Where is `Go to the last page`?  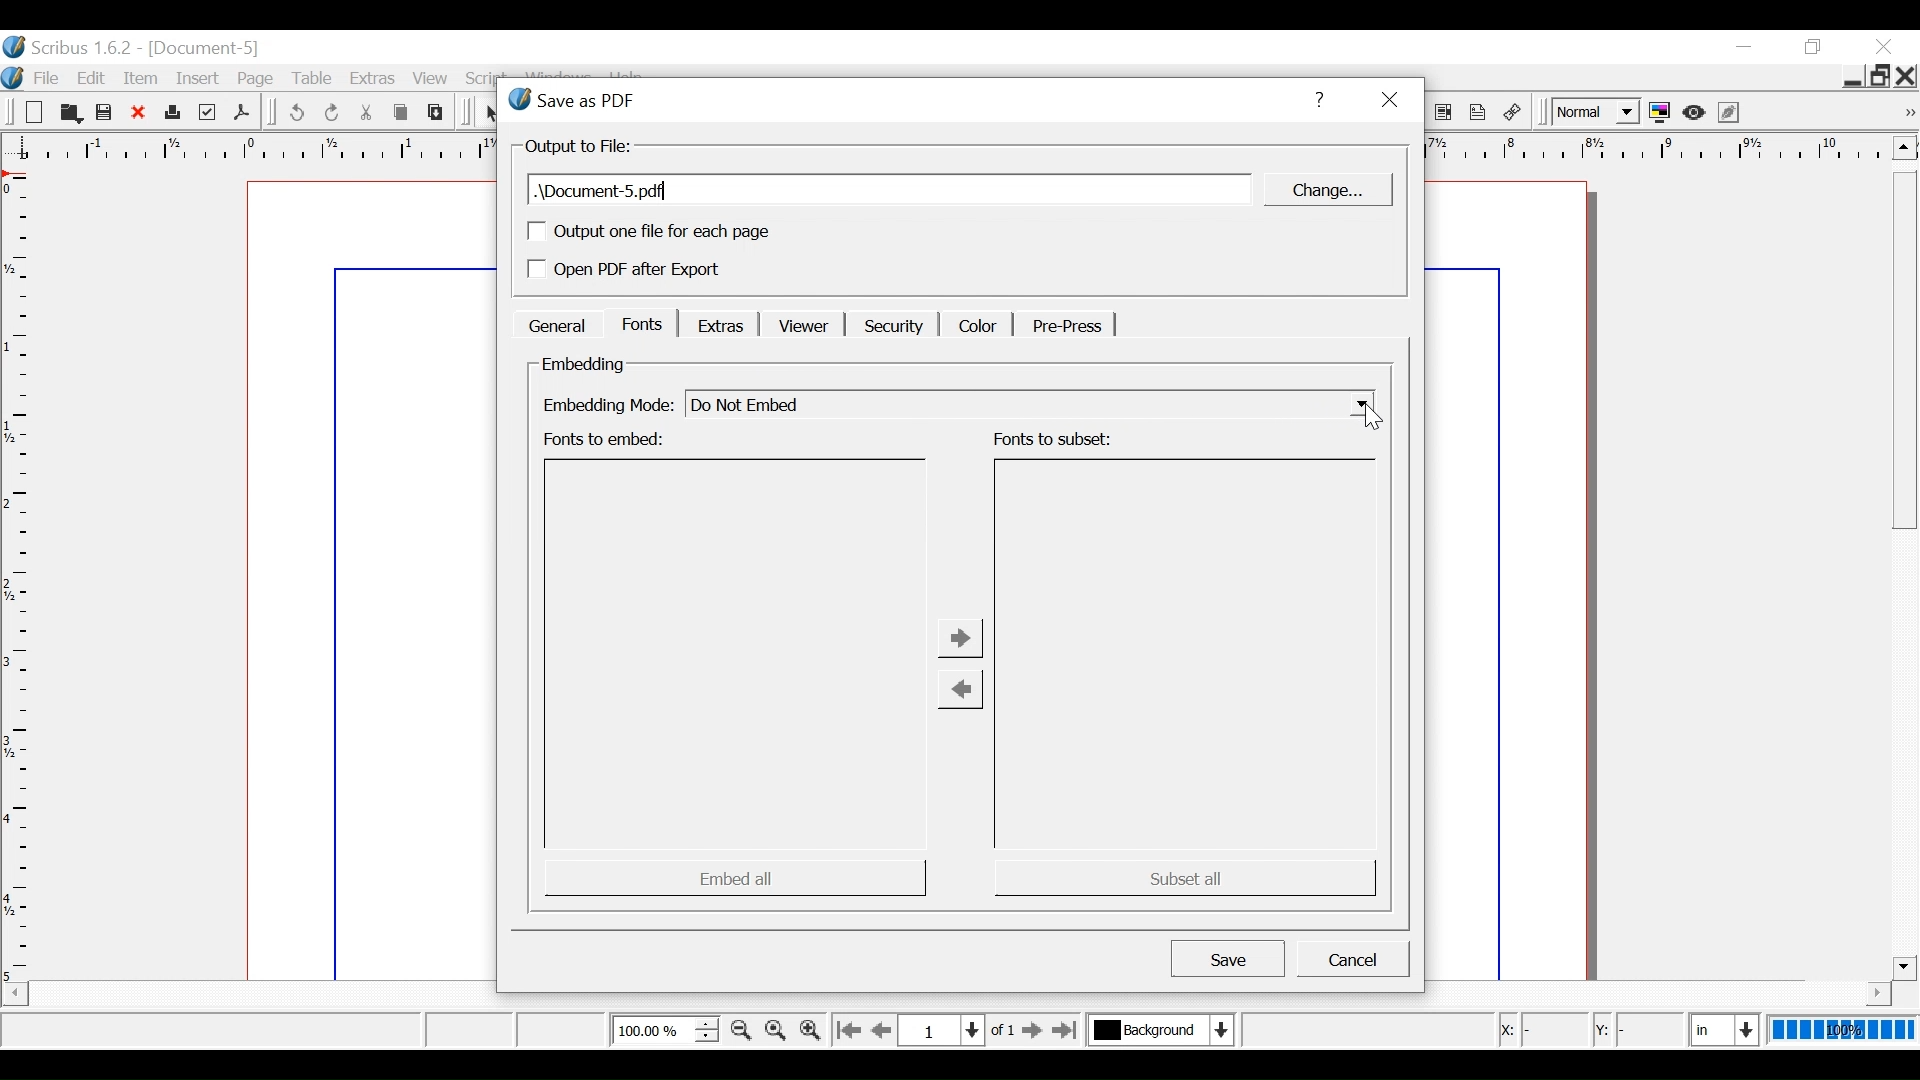 Go to the last page is located at coordinates (1067, 1030).